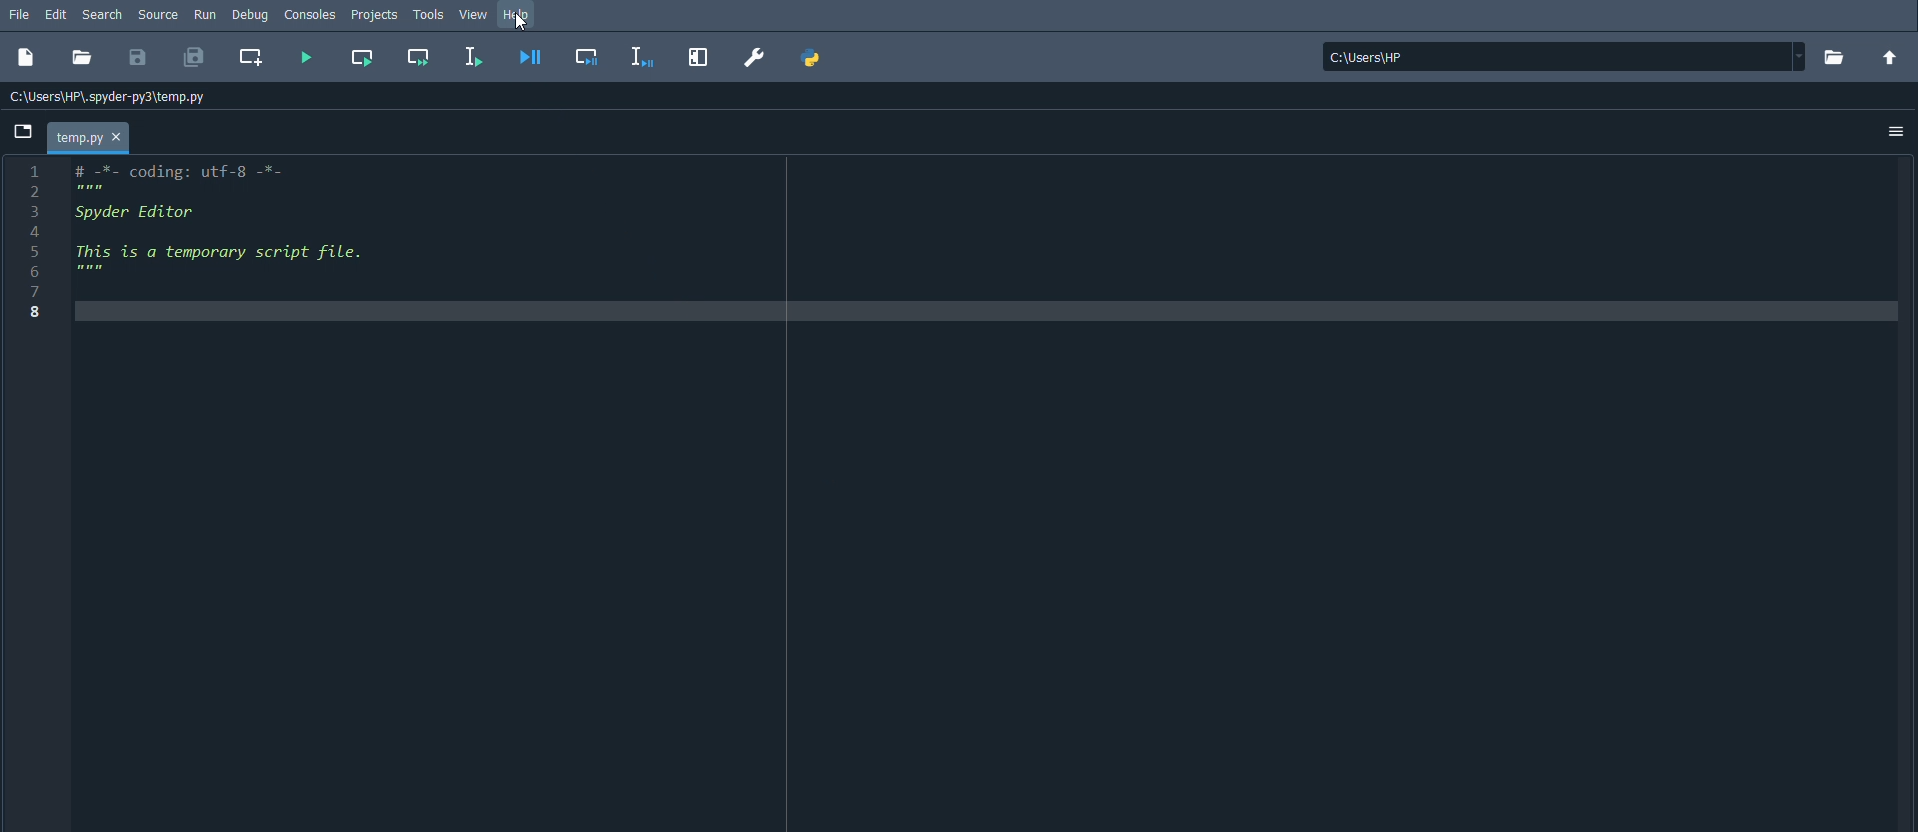 The width and height of the screenshot is (1918, 832). Describe the element at coordinates (1835, 56) in the screenshot. I see `Browse a working directory` at that location.